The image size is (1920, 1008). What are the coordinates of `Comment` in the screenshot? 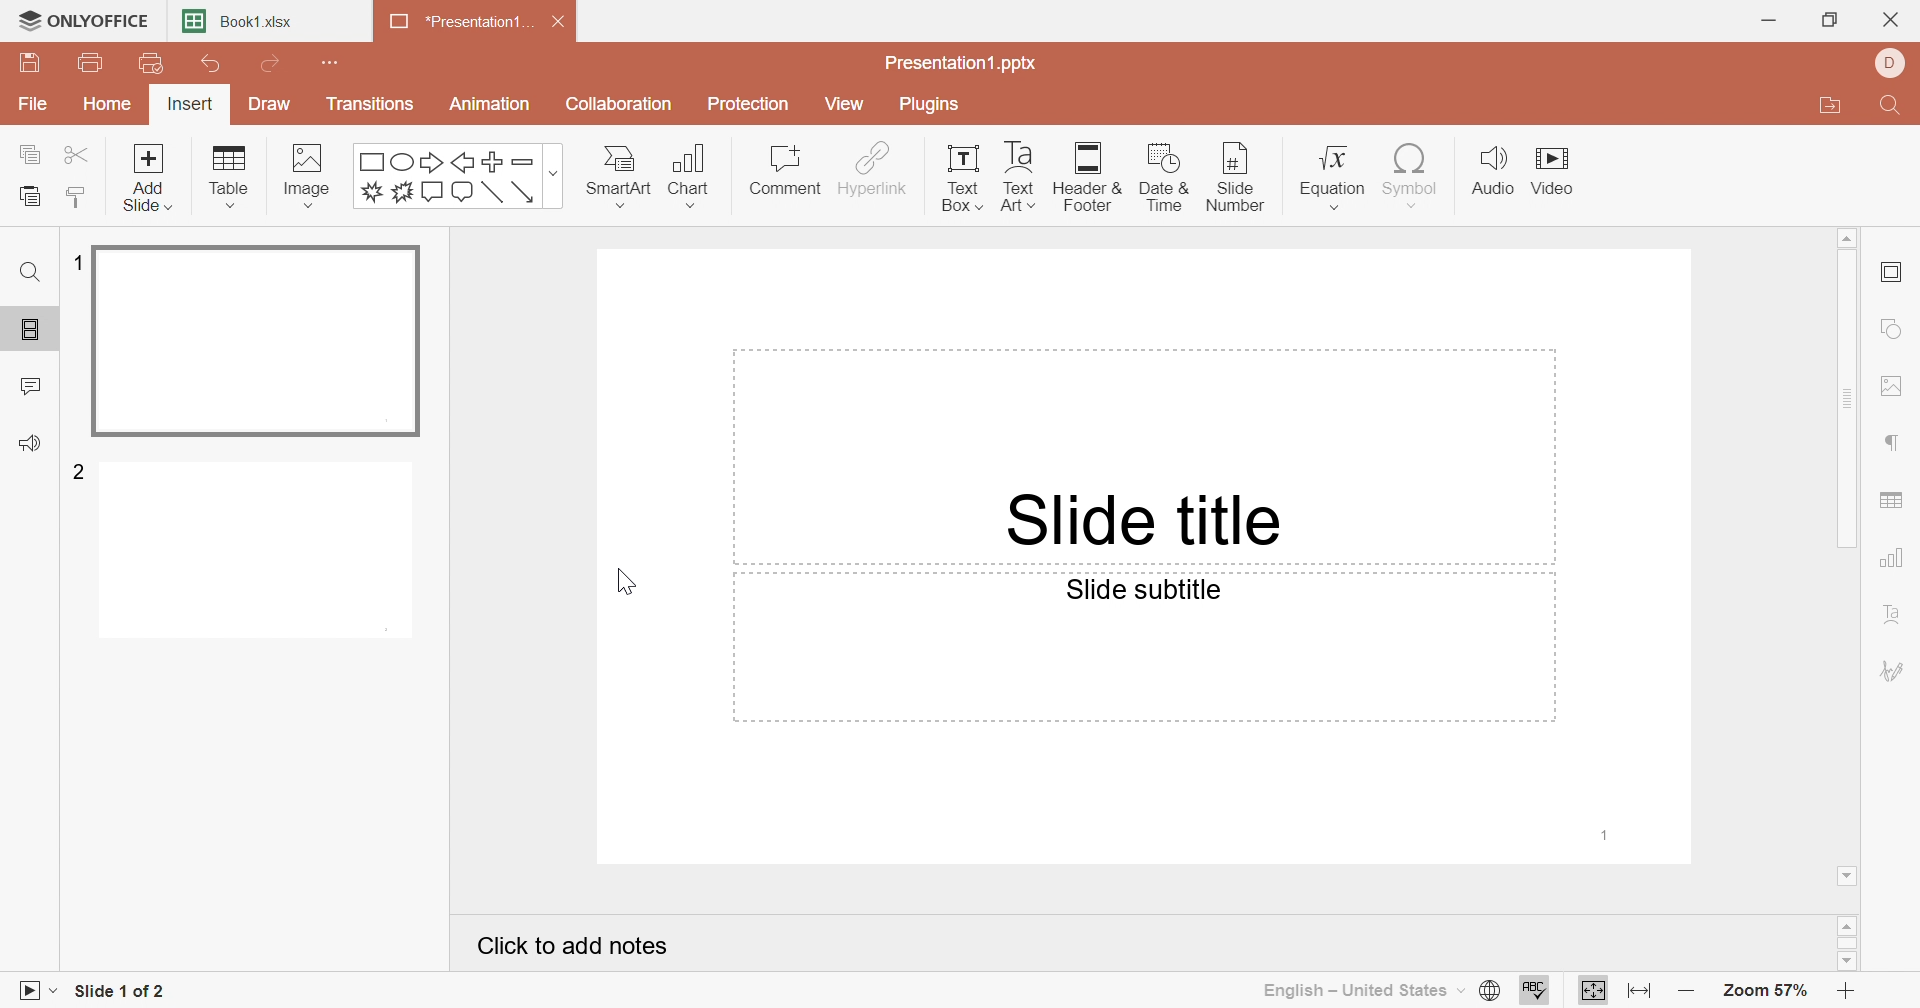 It's located at (783, 171).